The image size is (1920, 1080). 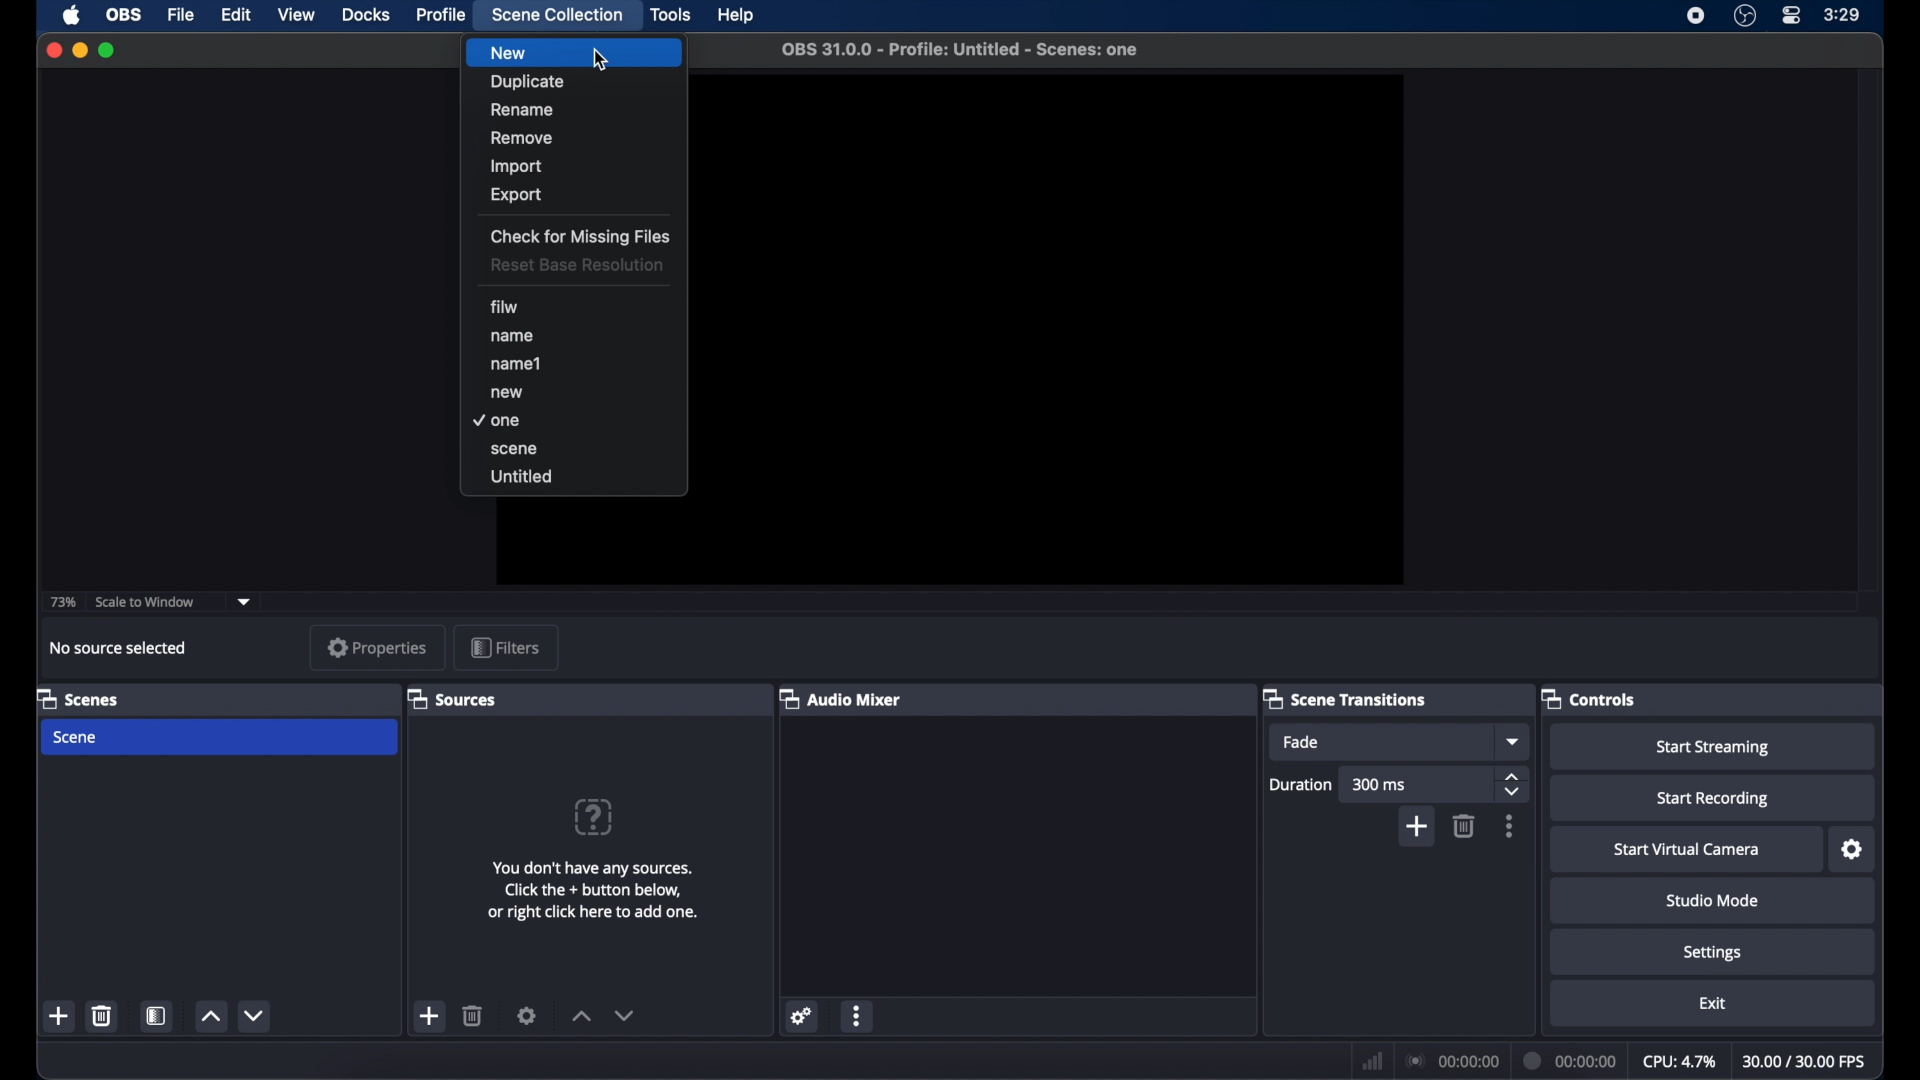 I want to click on settings, so click(x=1715, y=952).